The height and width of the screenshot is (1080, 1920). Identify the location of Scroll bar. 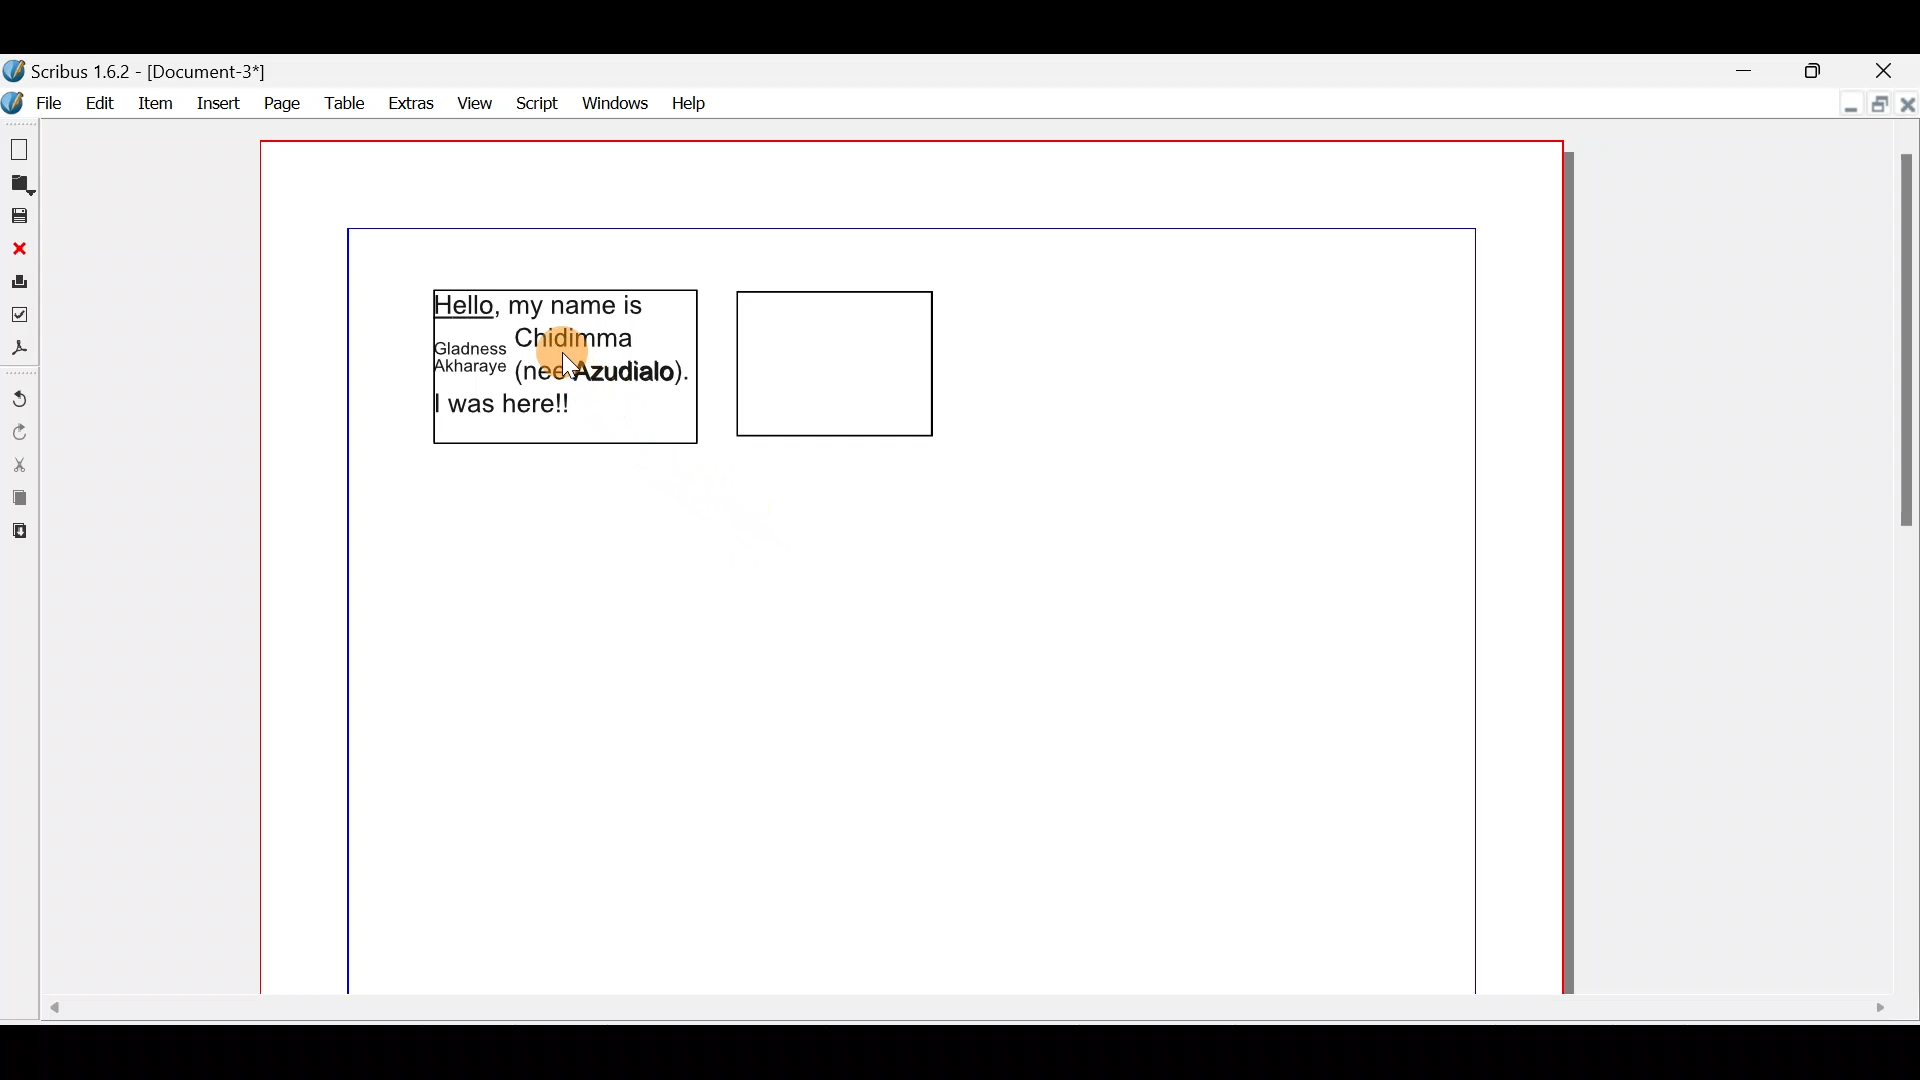
(963, 1017).